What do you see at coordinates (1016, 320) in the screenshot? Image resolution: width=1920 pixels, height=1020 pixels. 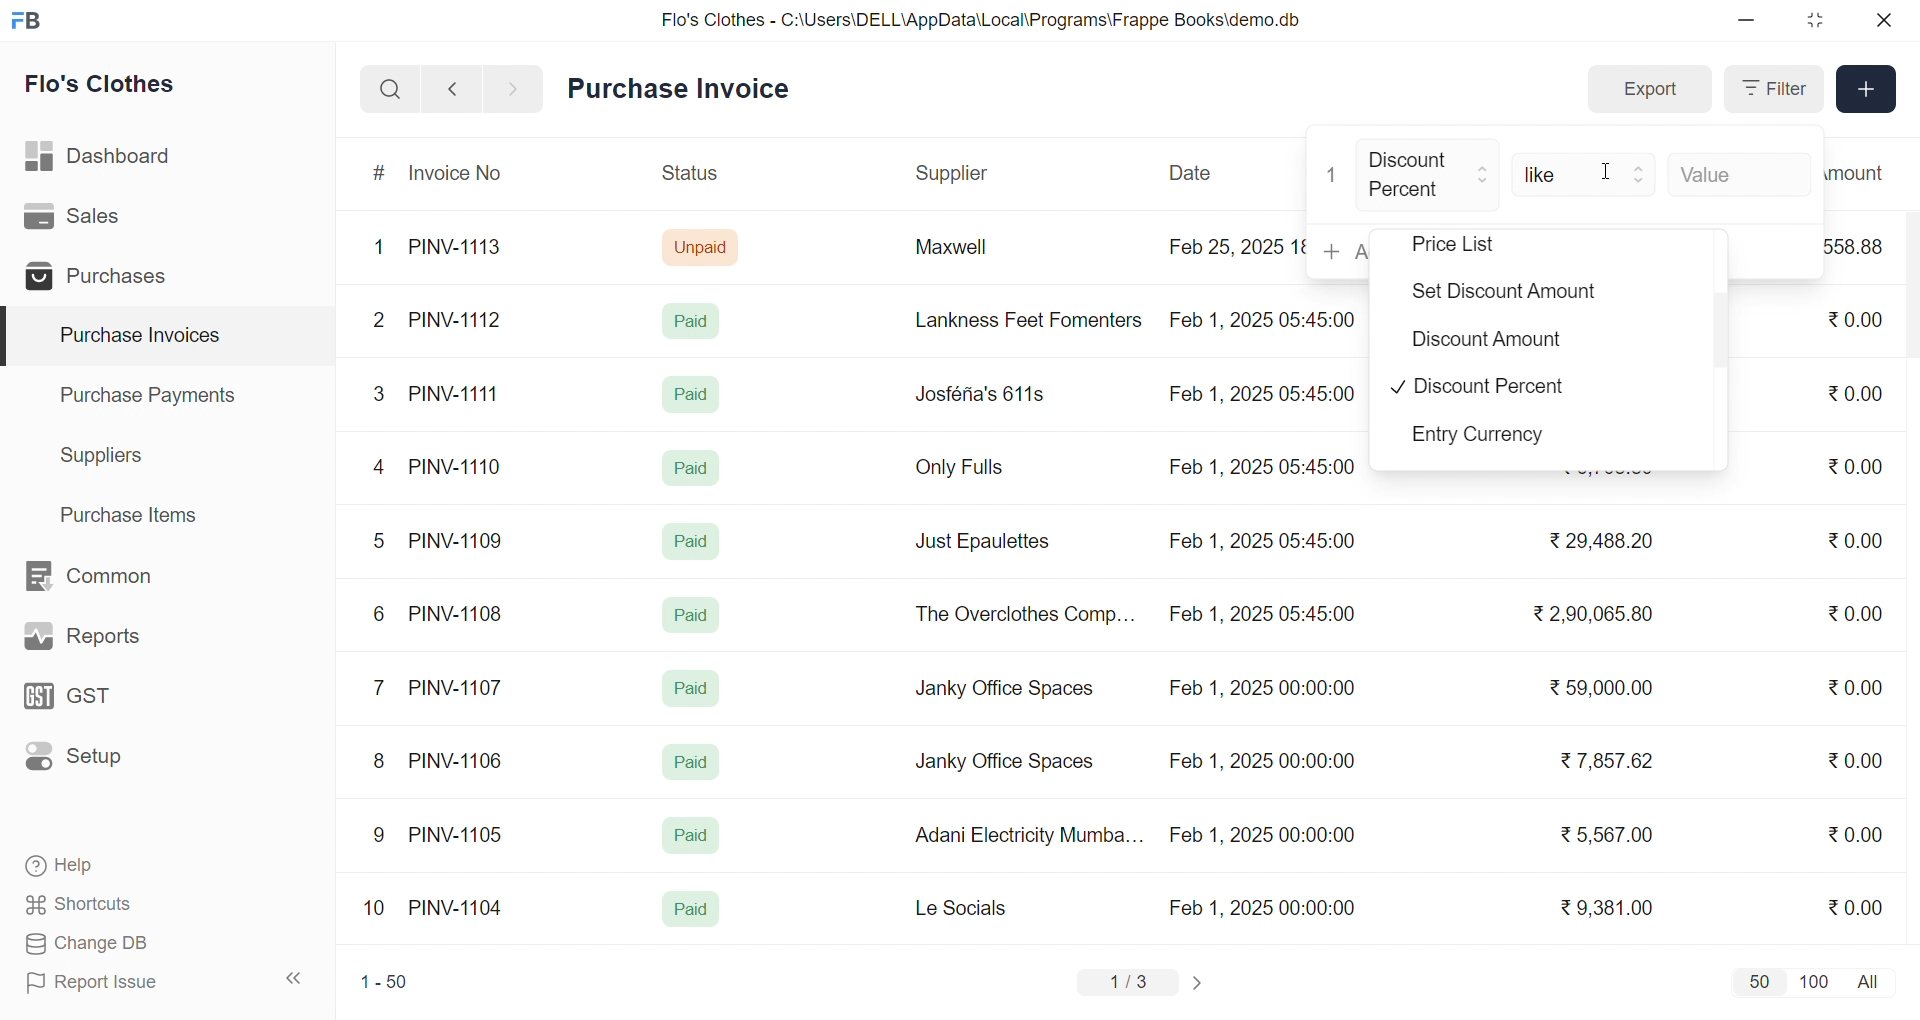 I see `Lankness Feet Fomenters` at bounding box center [1016, 320].